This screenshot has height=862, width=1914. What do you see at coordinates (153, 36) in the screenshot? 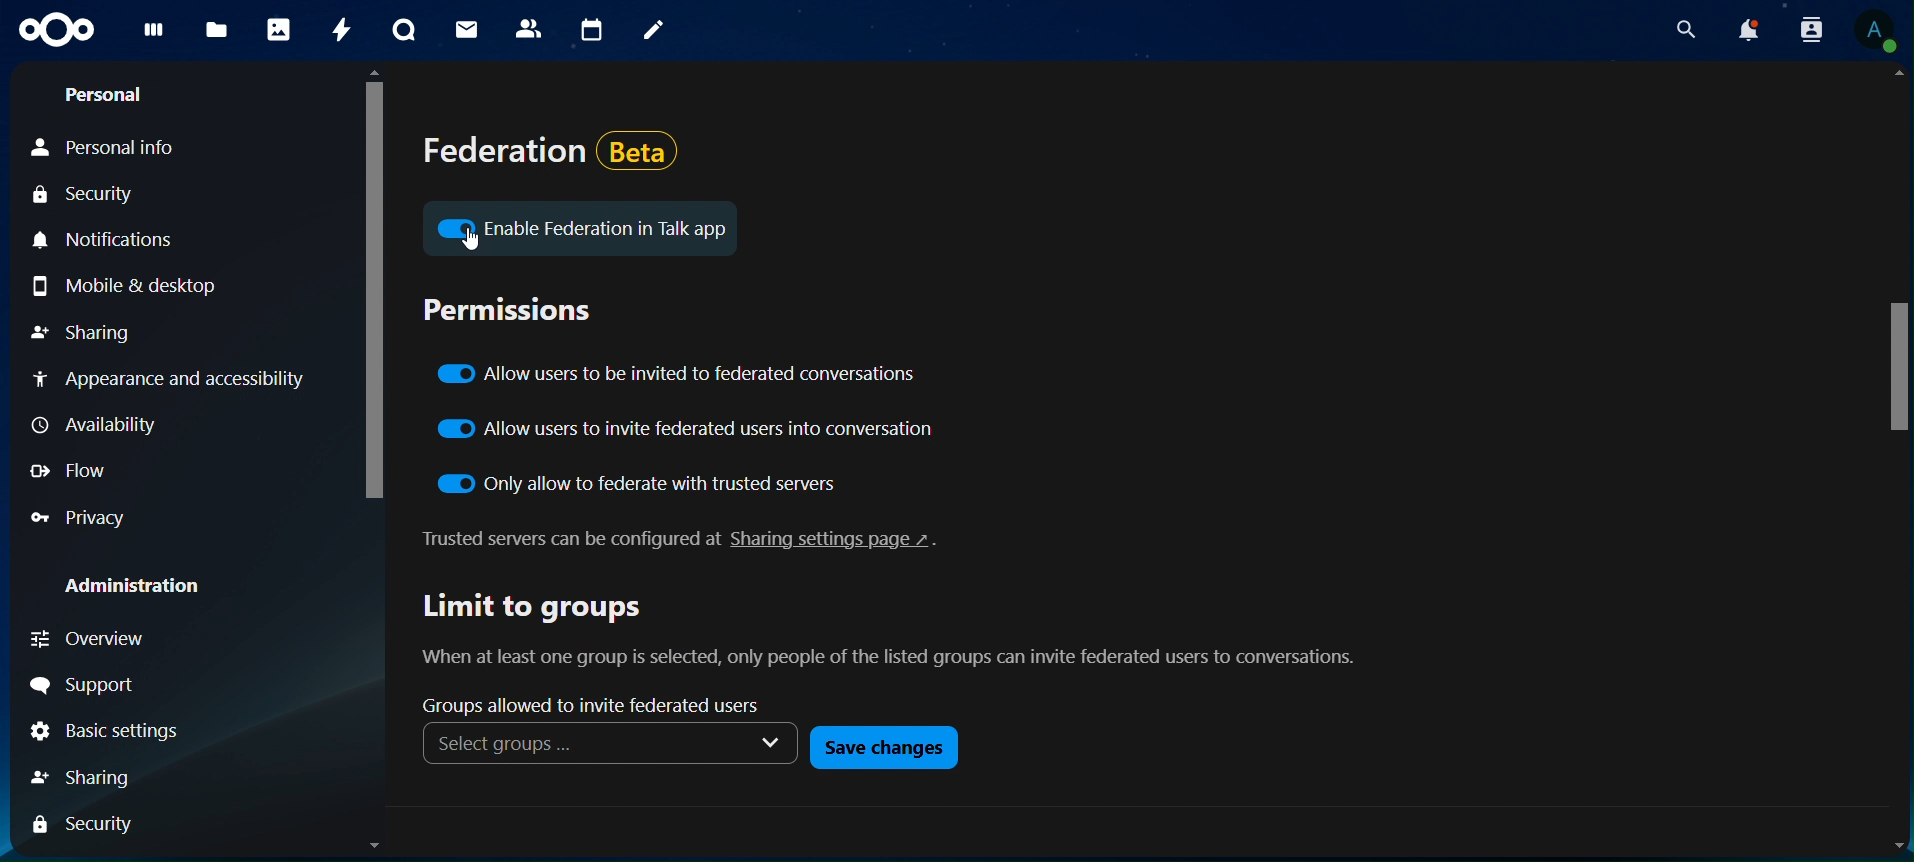
I see `dashboard` at bounding box center [153, 36].